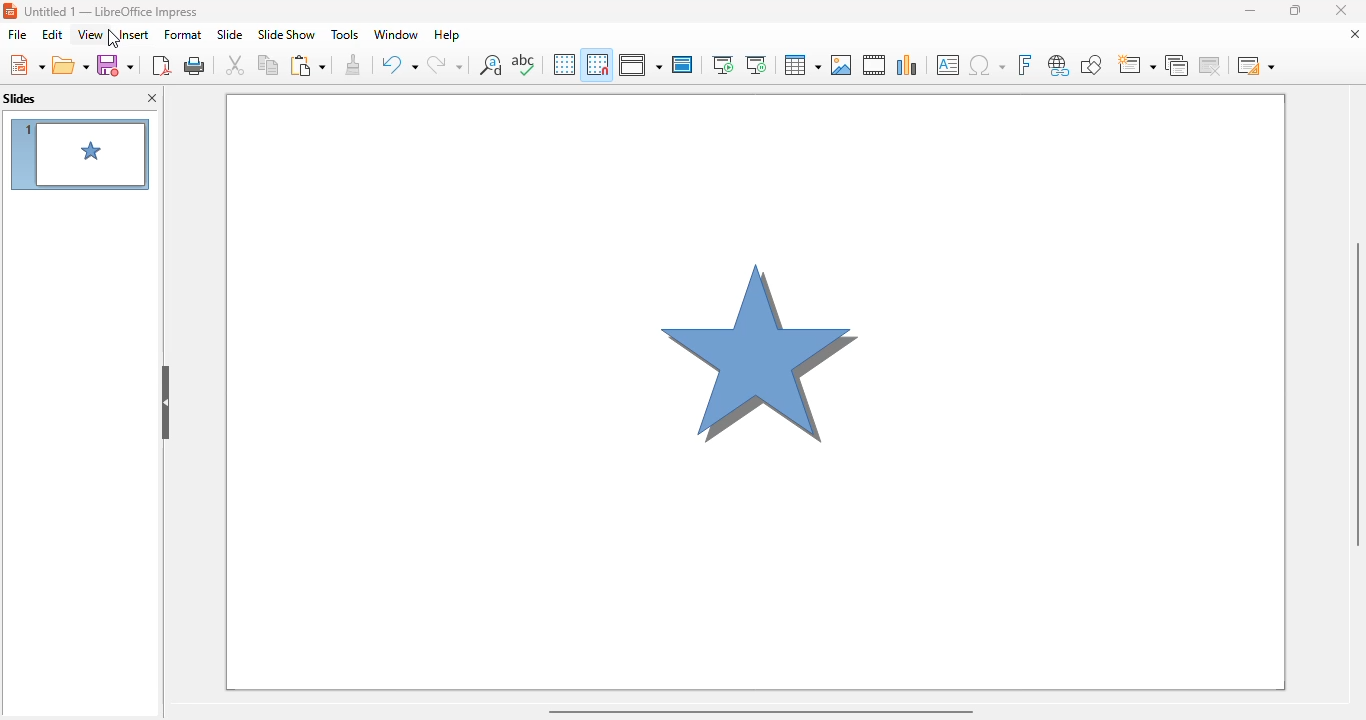 The width and height of the screenshot is (1366, 720). Describe the element at coordinates (801, 64) in the screenshot. I see `table` at that location.